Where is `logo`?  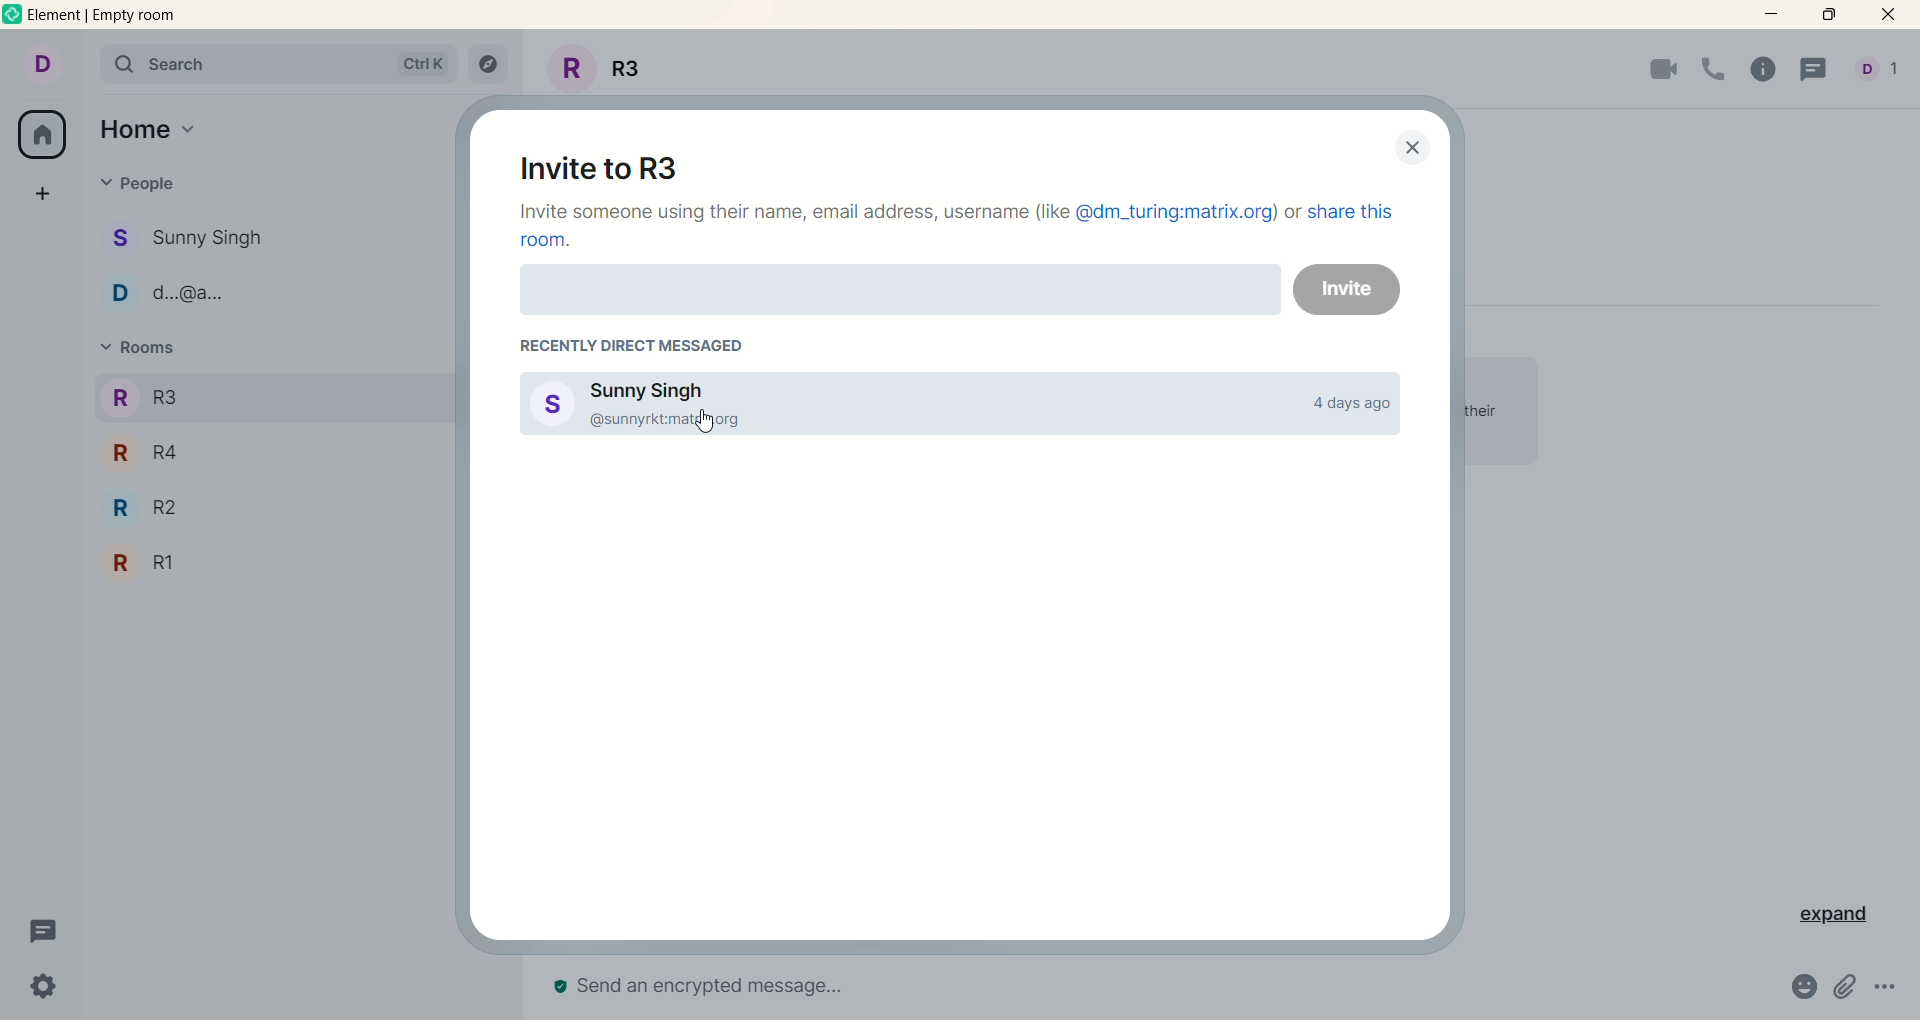
logo is located at coordinates (13, 14).